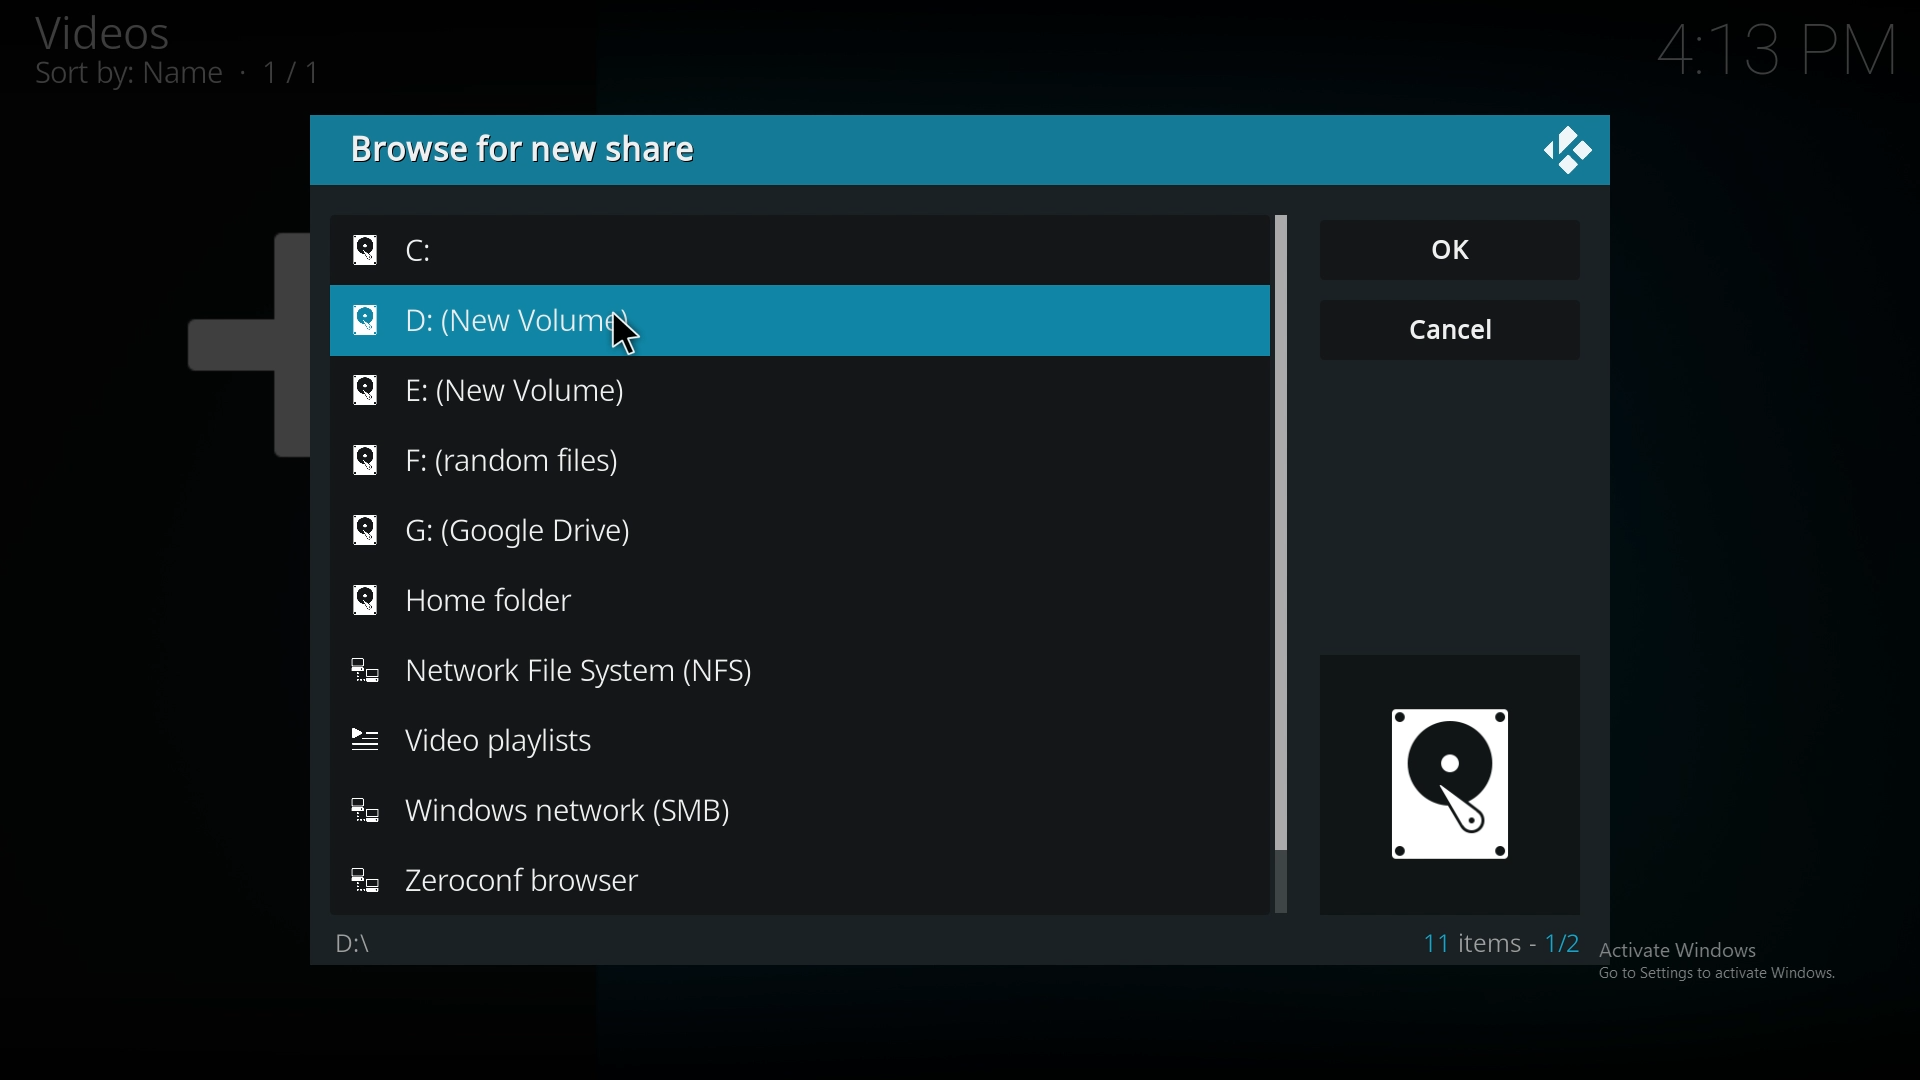  Describe the element at coordinates (494, 740) in the screenshot. I see `folder` at that location.